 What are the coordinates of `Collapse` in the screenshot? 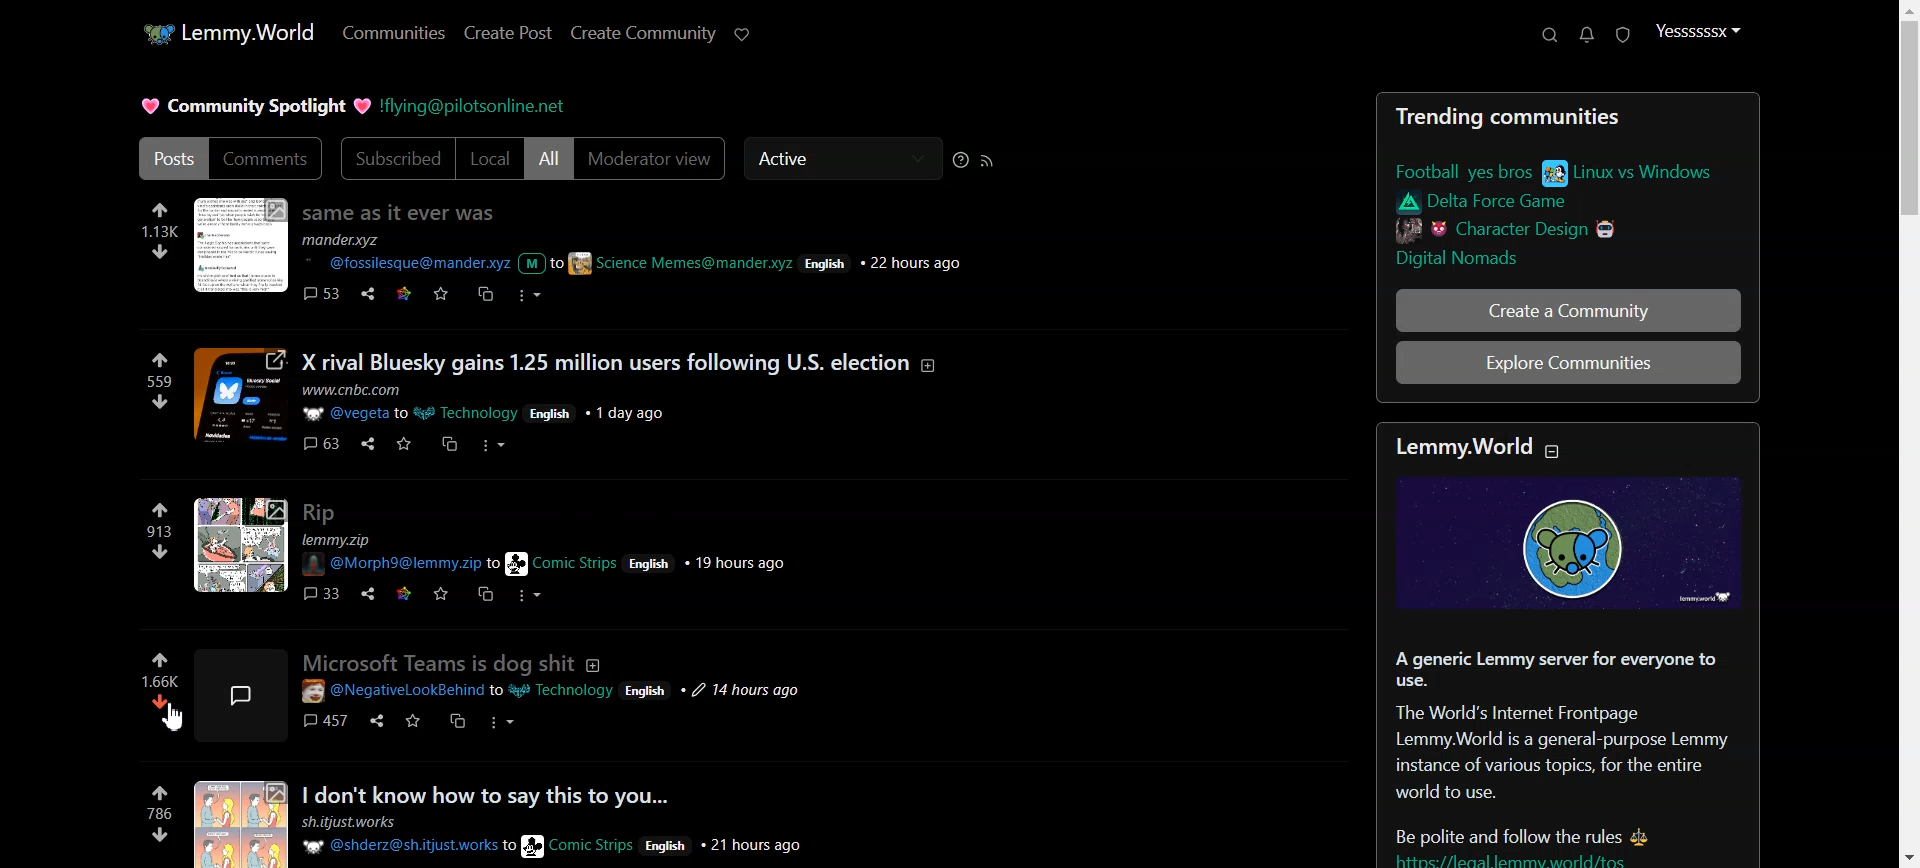 It's located at (1552, 451).